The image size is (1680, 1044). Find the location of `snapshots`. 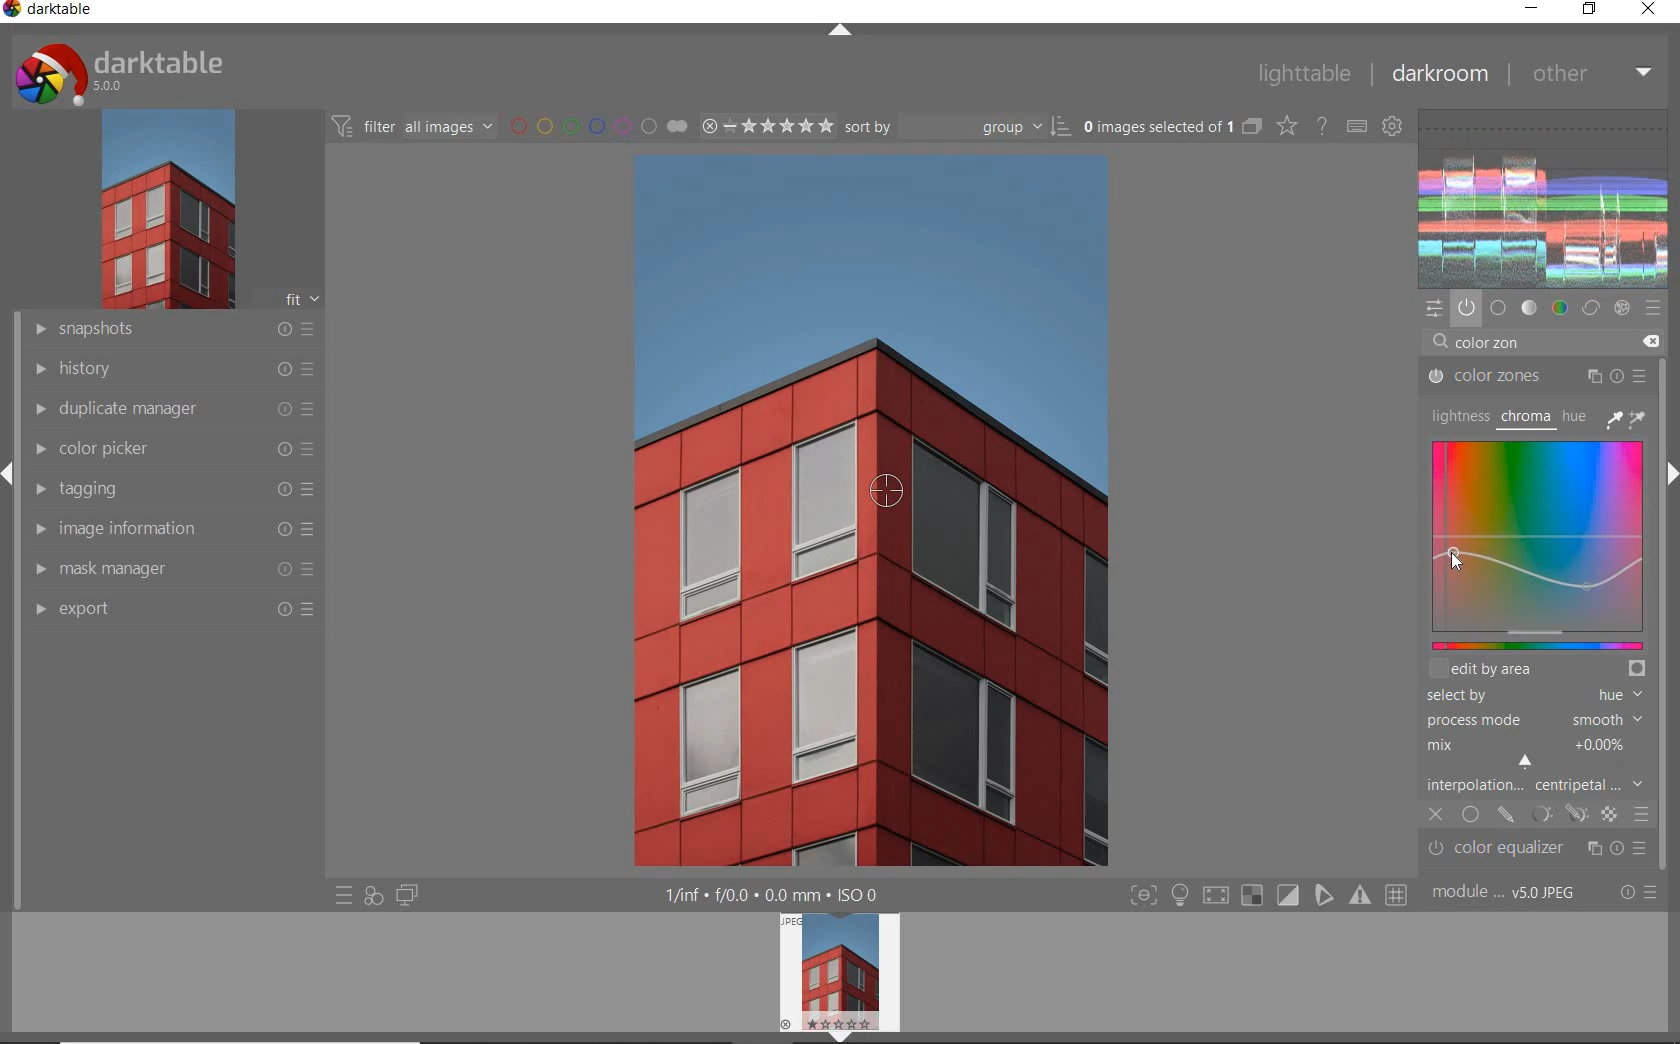

snapshots is located at coordinates (170, 332).